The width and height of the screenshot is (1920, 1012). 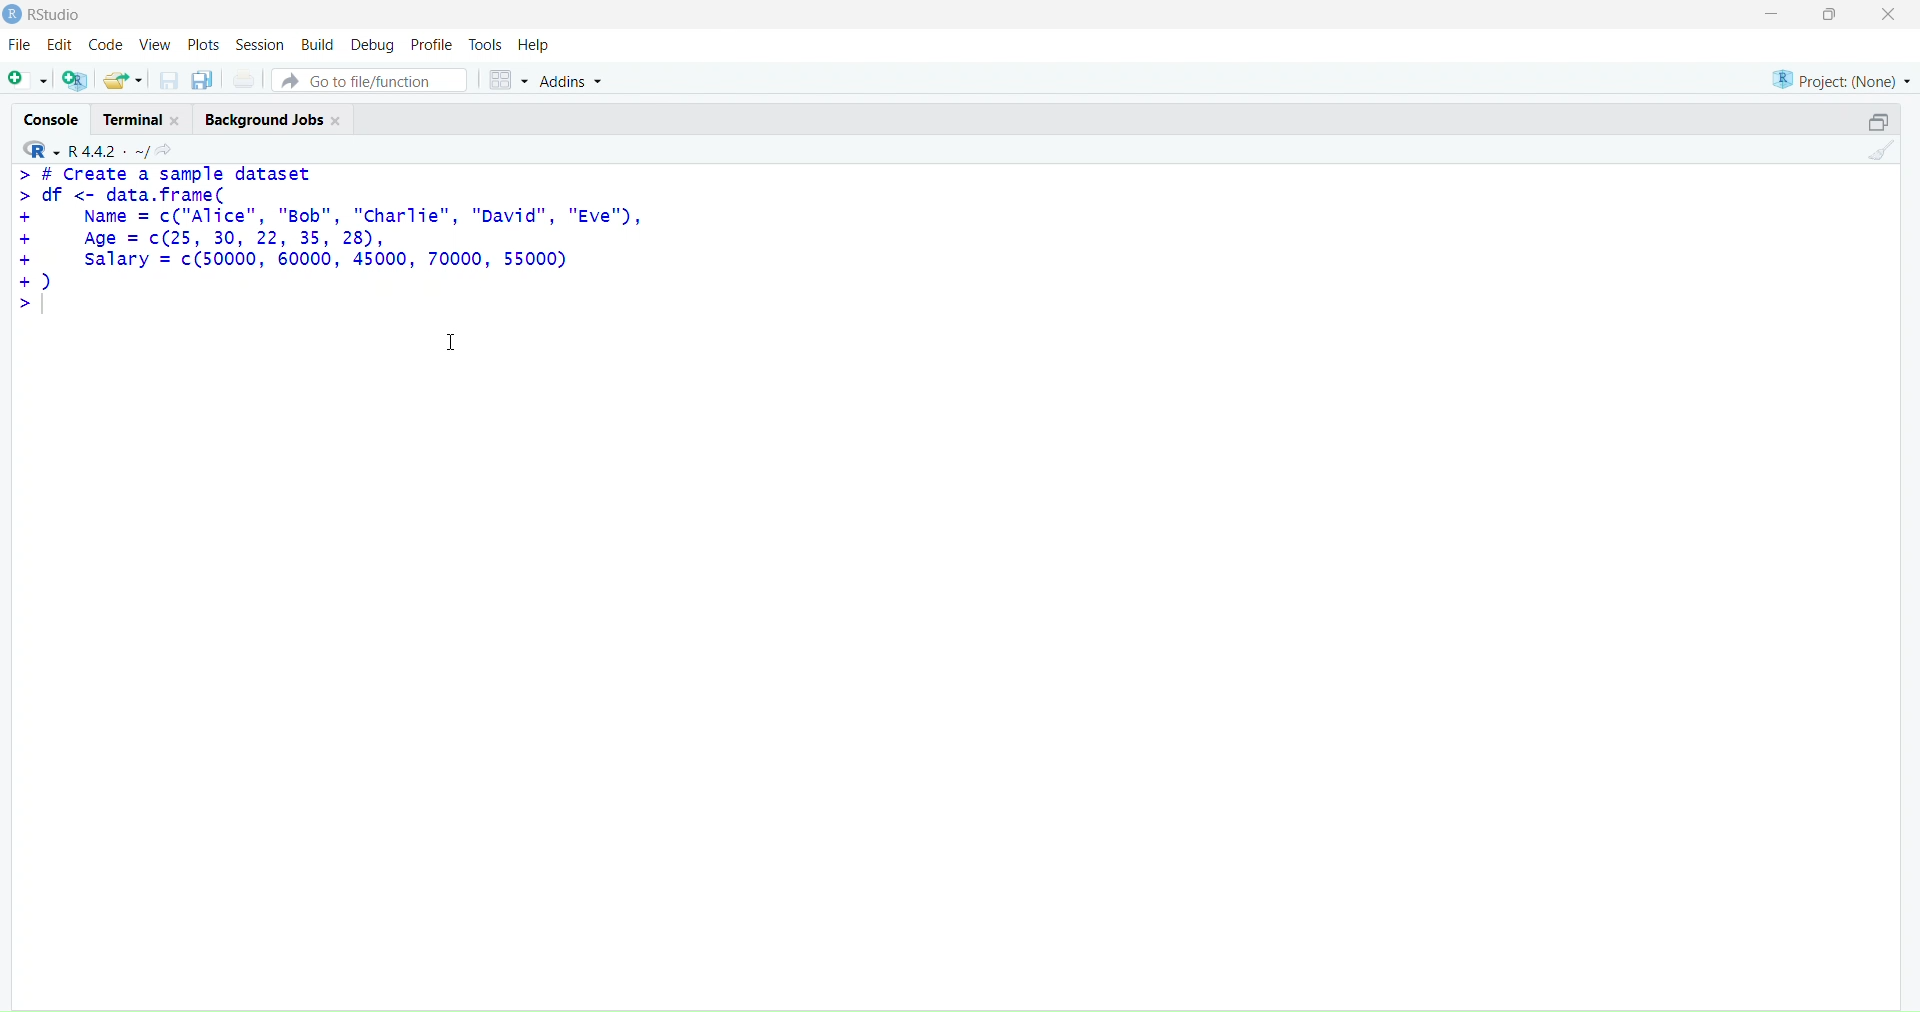 What do you see at coordinates (63, 44) in the screenshot?
I see `edit` at bounding box center [63, 44].